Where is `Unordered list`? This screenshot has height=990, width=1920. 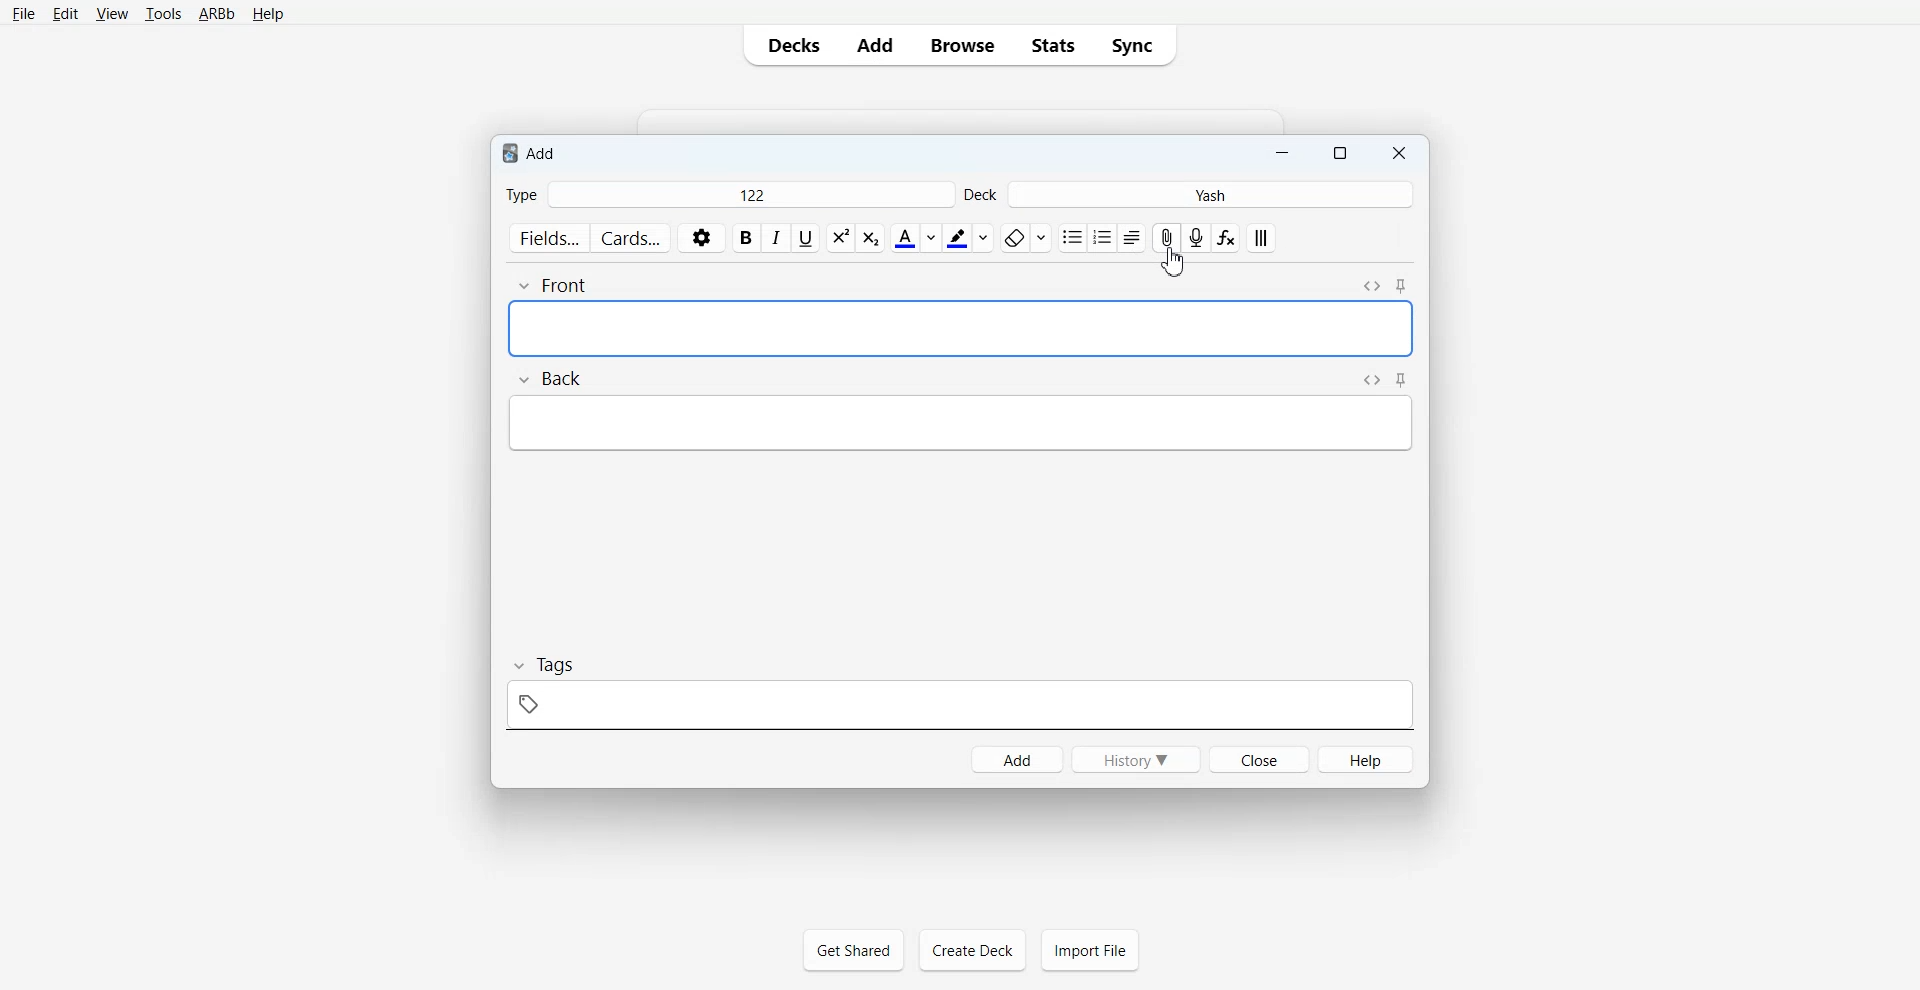
Unordered list is located at coordinates (1071, 237).